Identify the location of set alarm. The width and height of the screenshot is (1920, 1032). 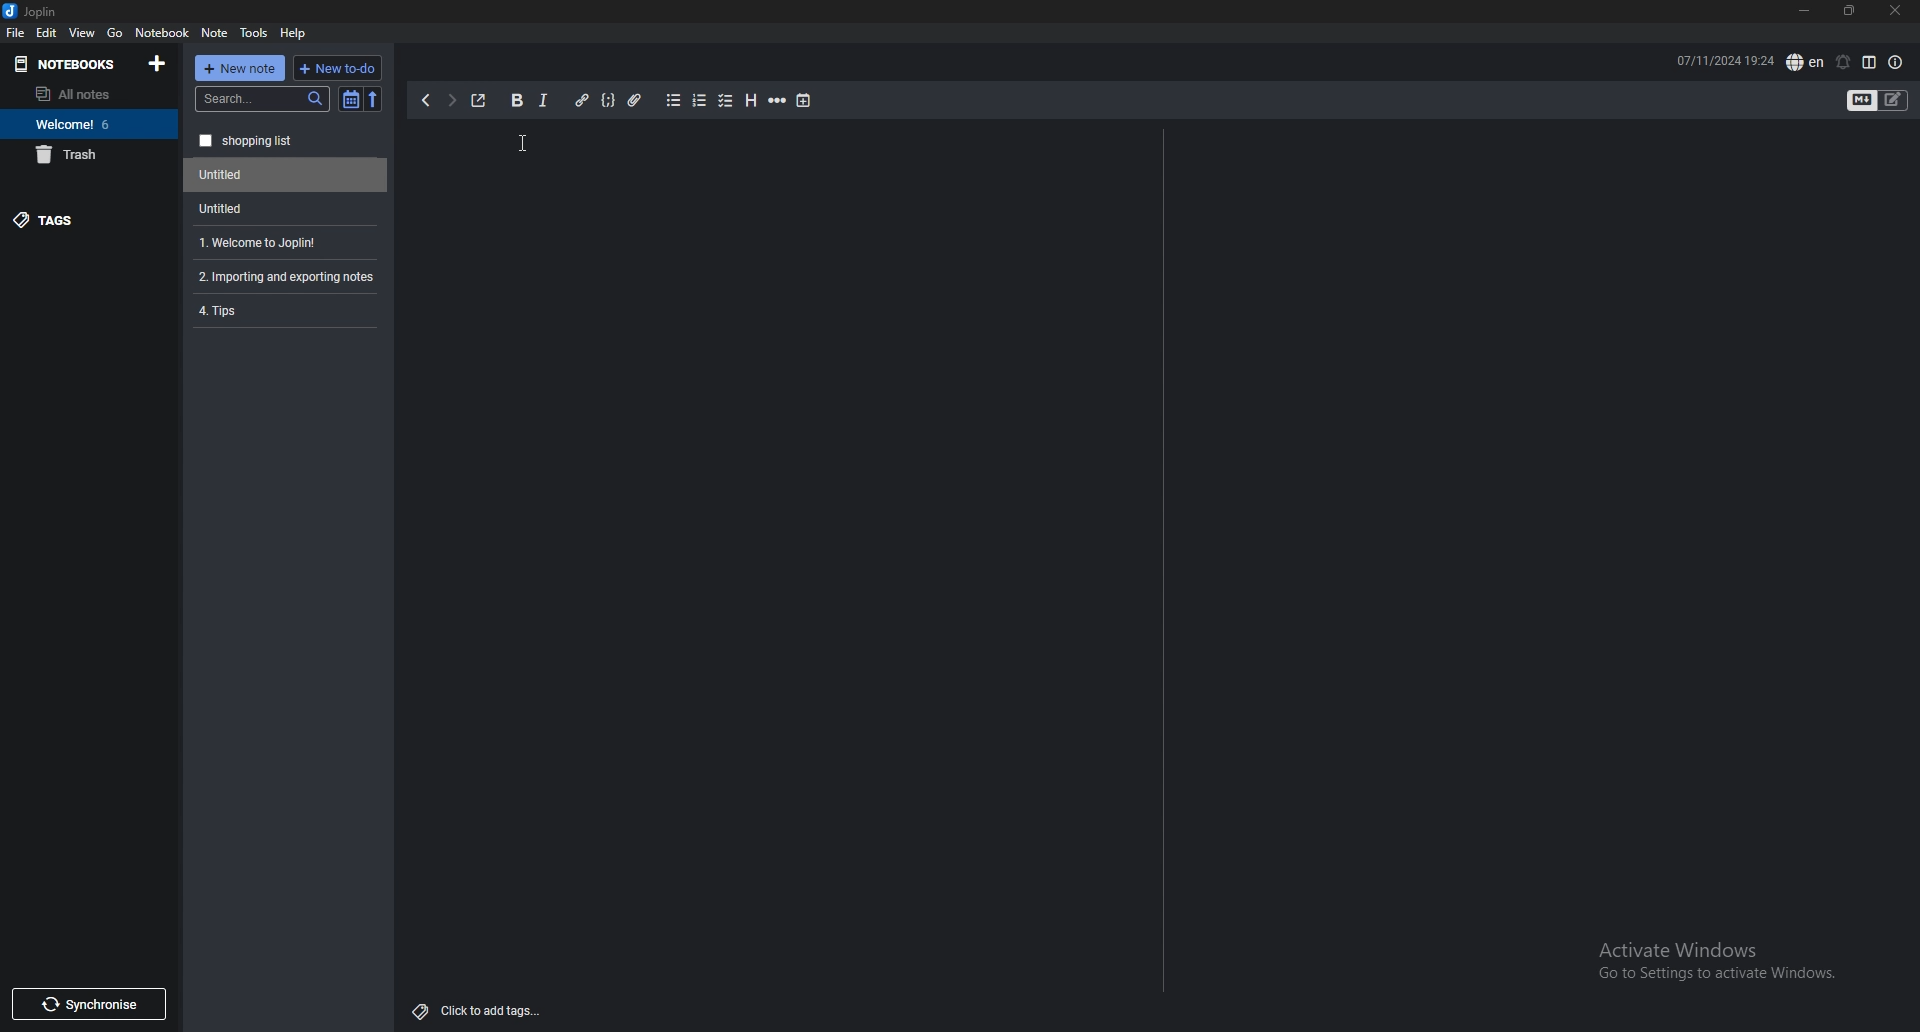
(1842, 62).